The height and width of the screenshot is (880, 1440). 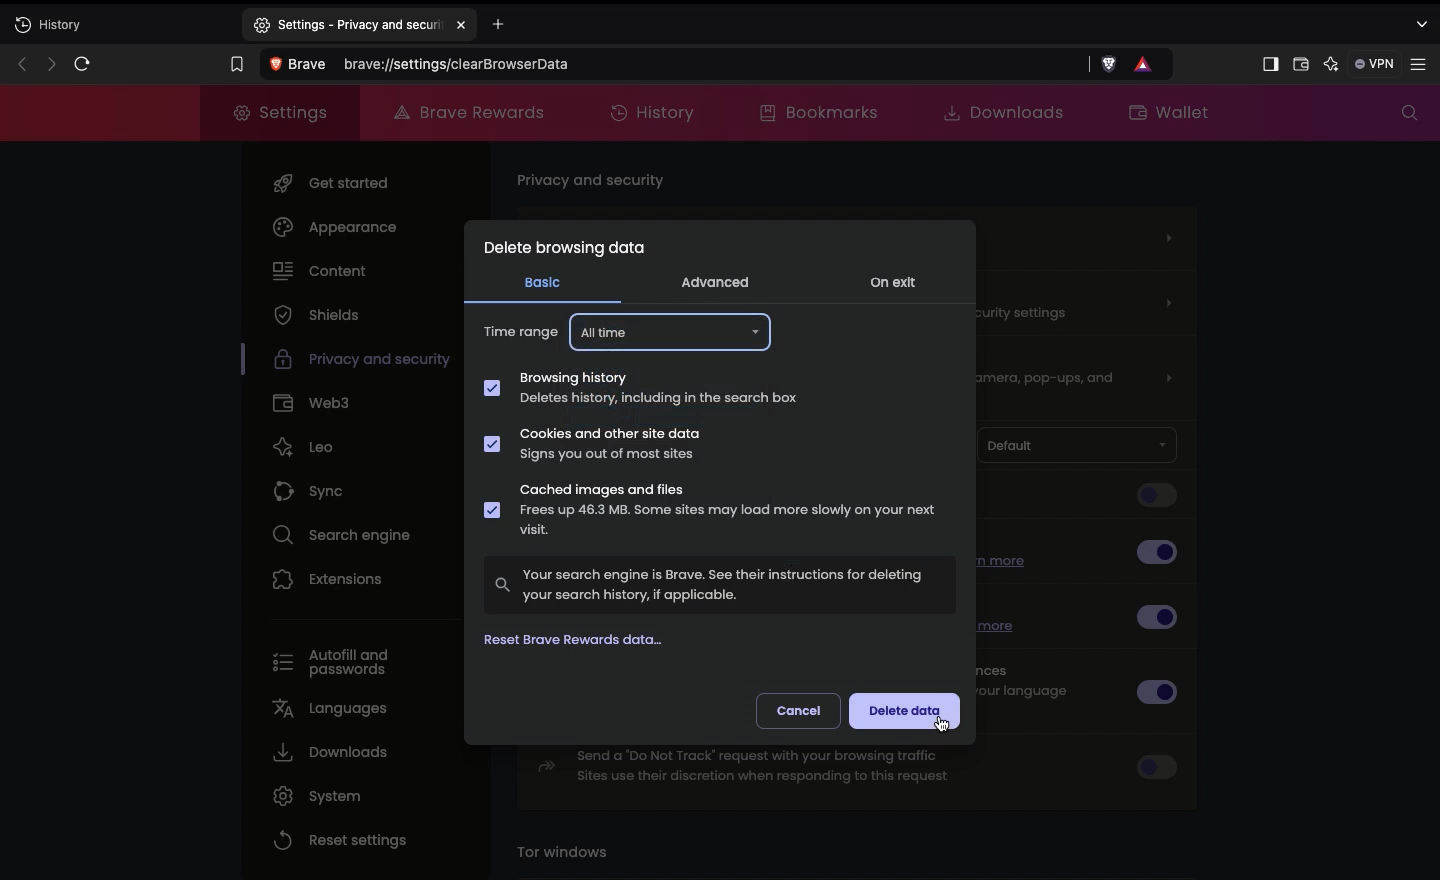 What do you see at coordinates (467, 111) in the screenshot?
I see `Brave rewards` at bounding box center [467, 111].